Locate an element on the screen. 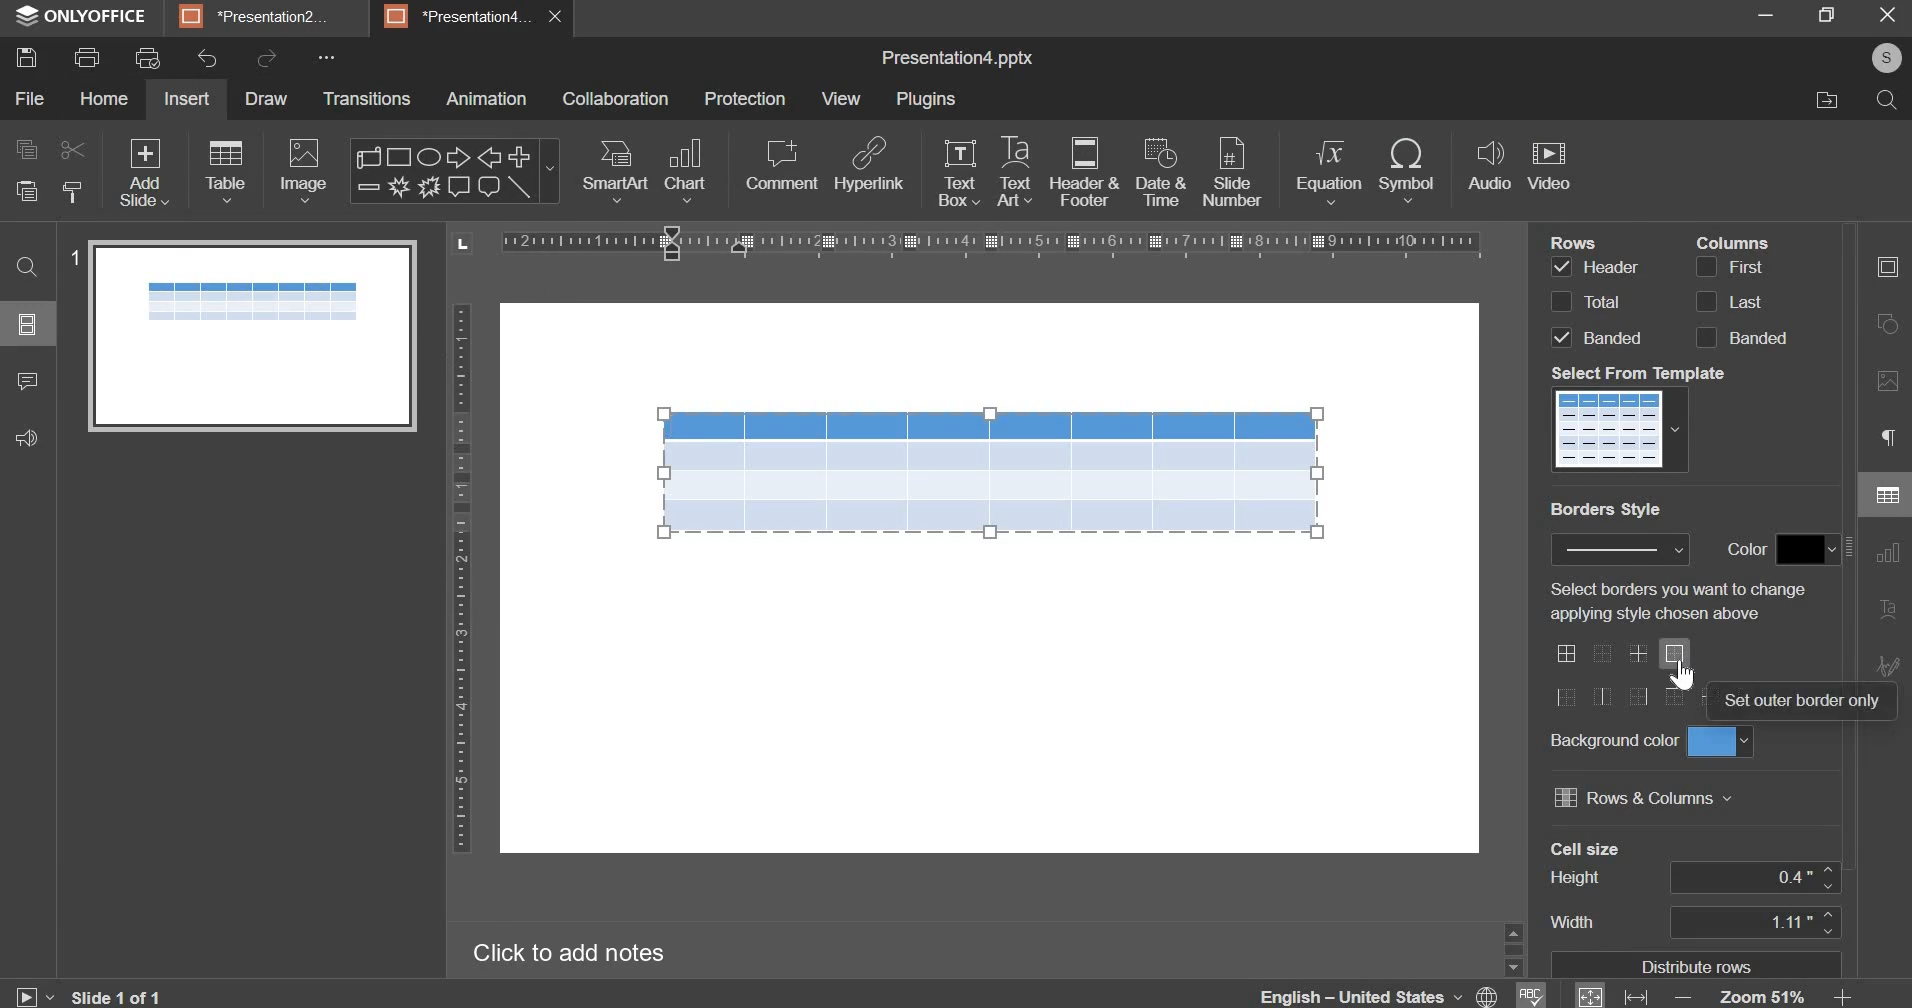 This screenshot has height=1008, width=1912. search is located at coordinates (1886, 101).